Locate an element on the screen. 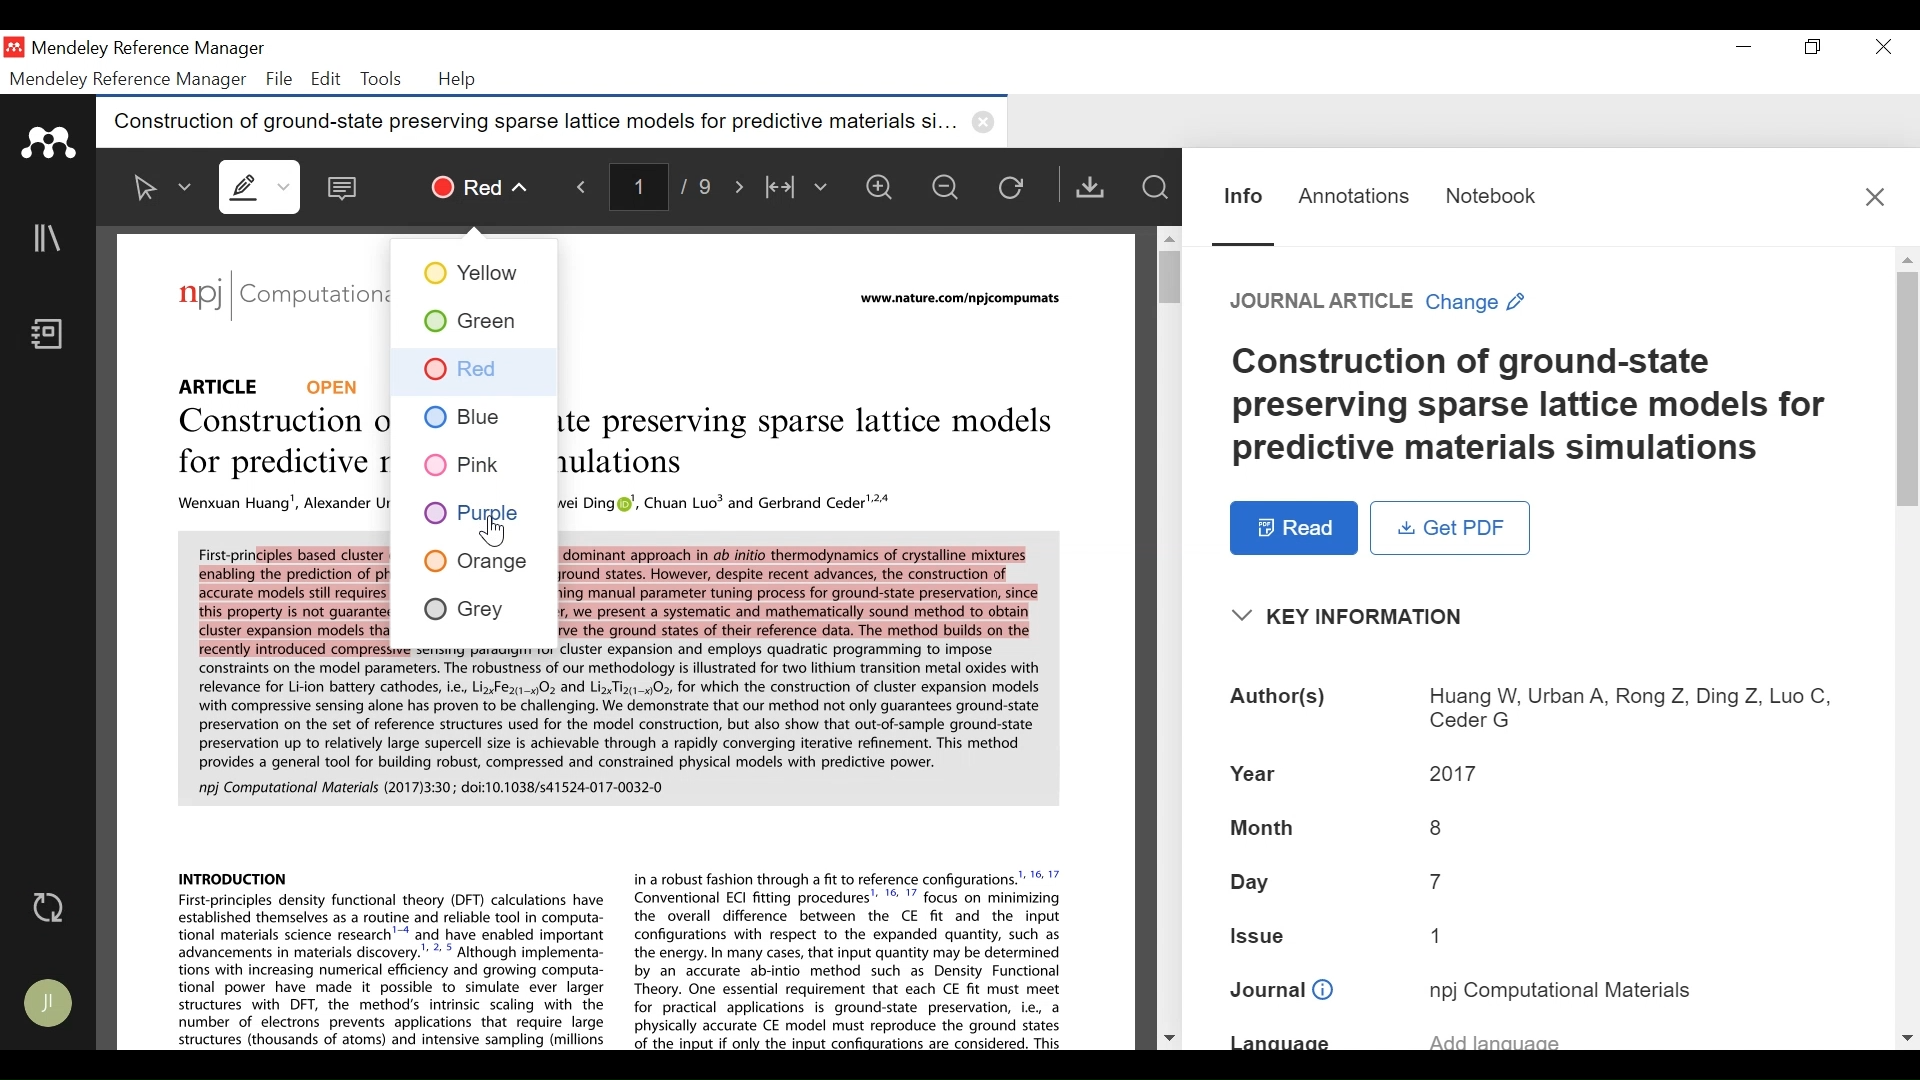  Navigate Backward is located at coordinates (583, 188).